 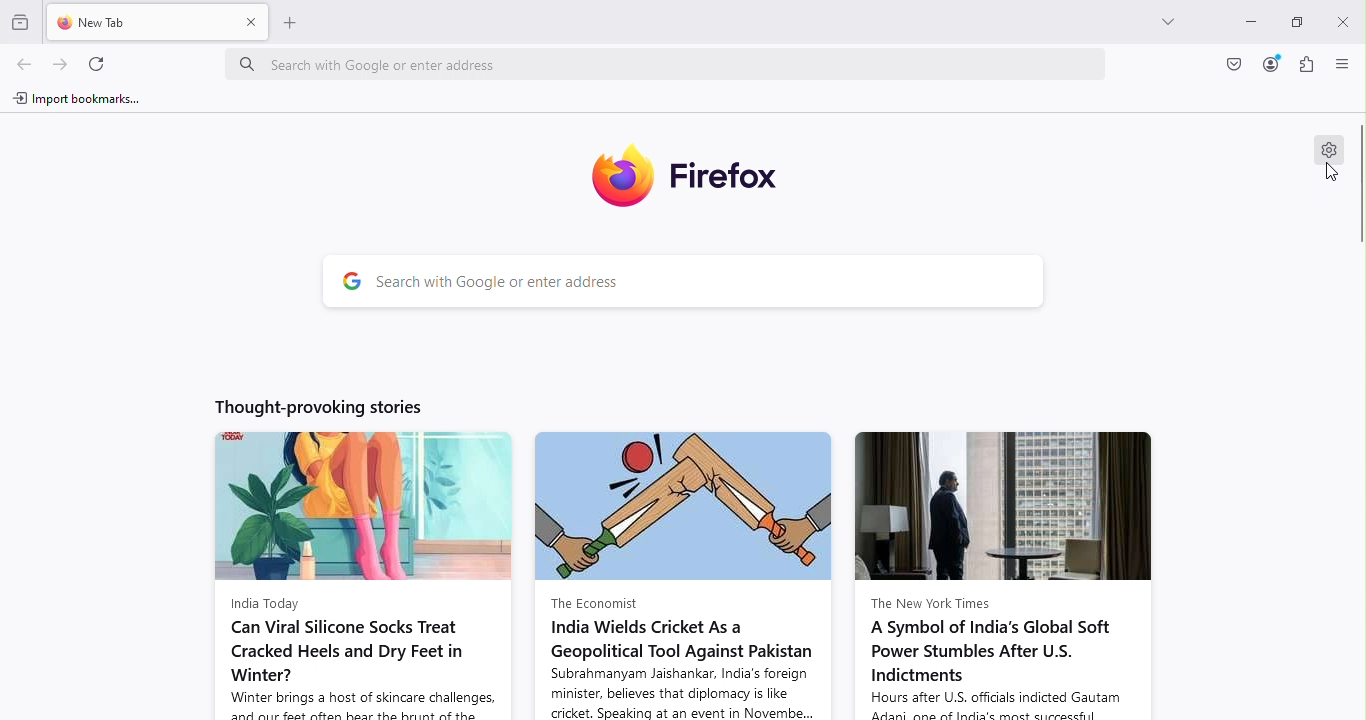 I want to click on Go forward one page, so click(x=58, y=65).